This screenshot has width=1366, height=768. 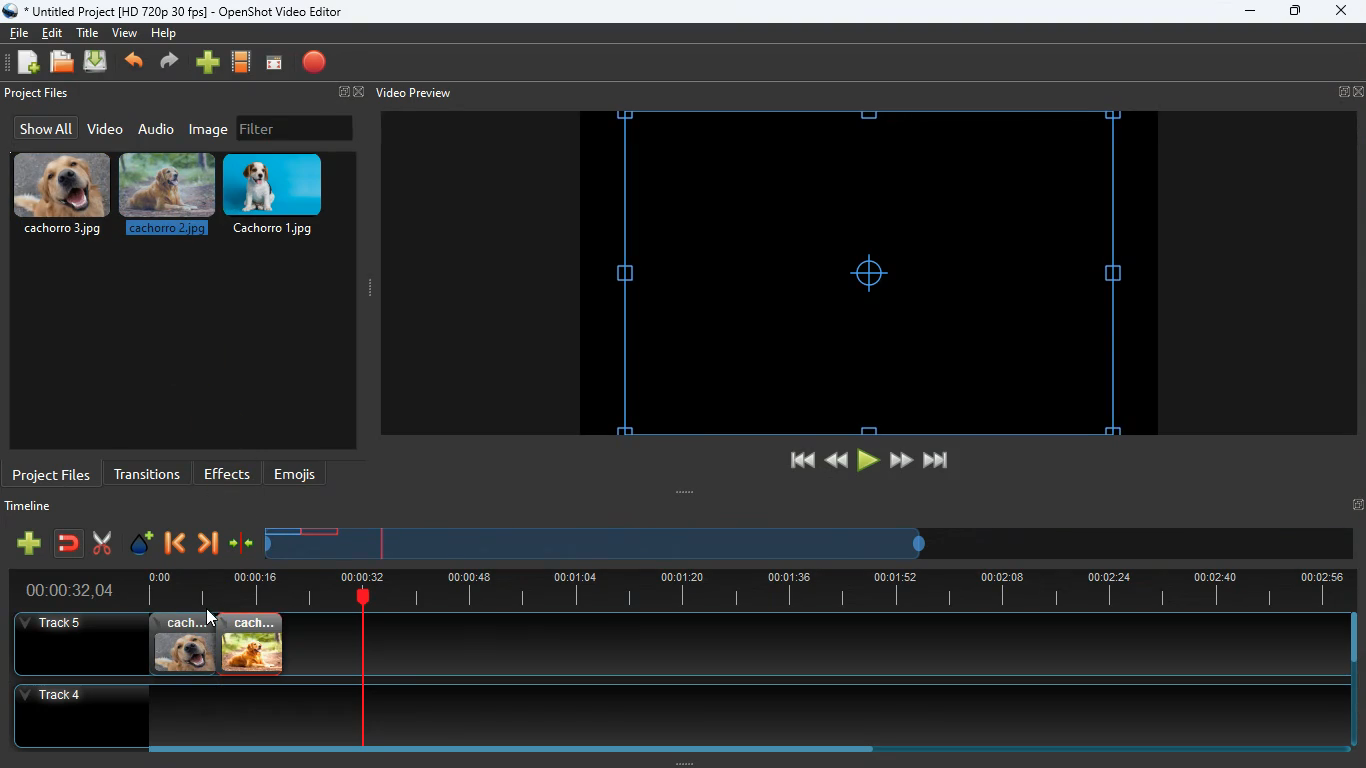 I want to click on beggining, so click(x=793, y=461).